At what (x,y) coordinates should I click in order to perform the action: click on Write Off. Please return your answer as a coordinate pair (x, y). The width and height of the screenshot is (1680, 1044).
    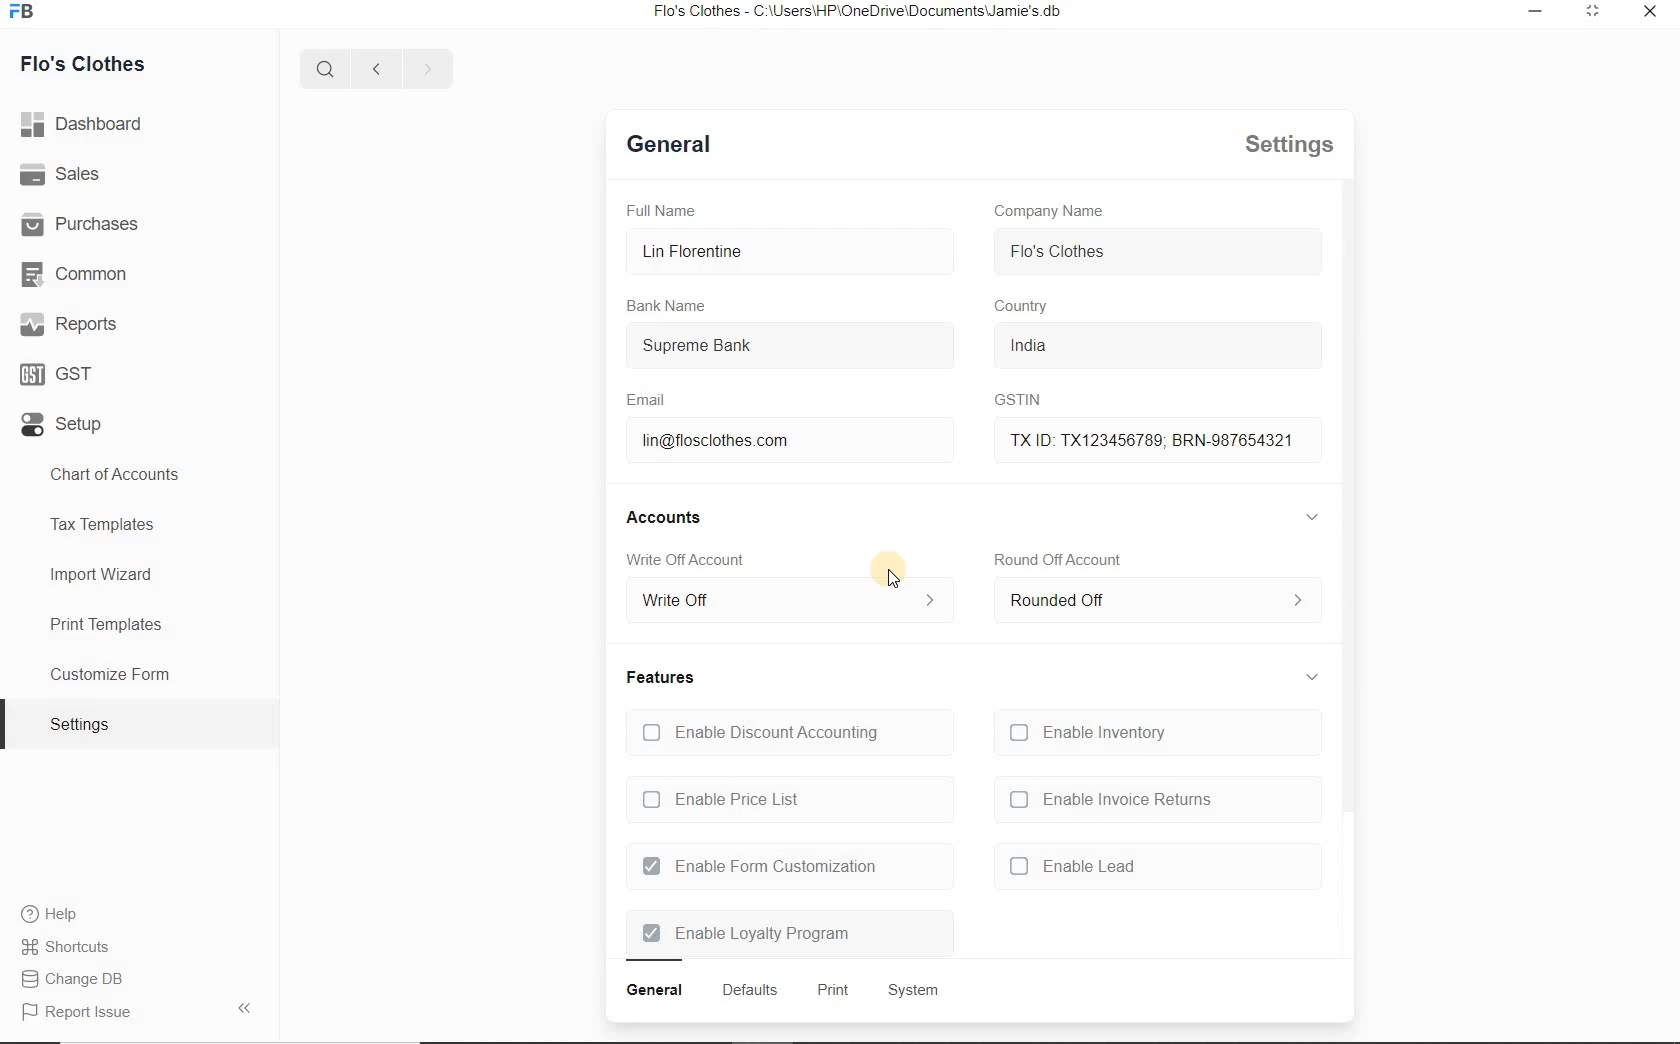
    Looking at the image, I should click on (789, 598).